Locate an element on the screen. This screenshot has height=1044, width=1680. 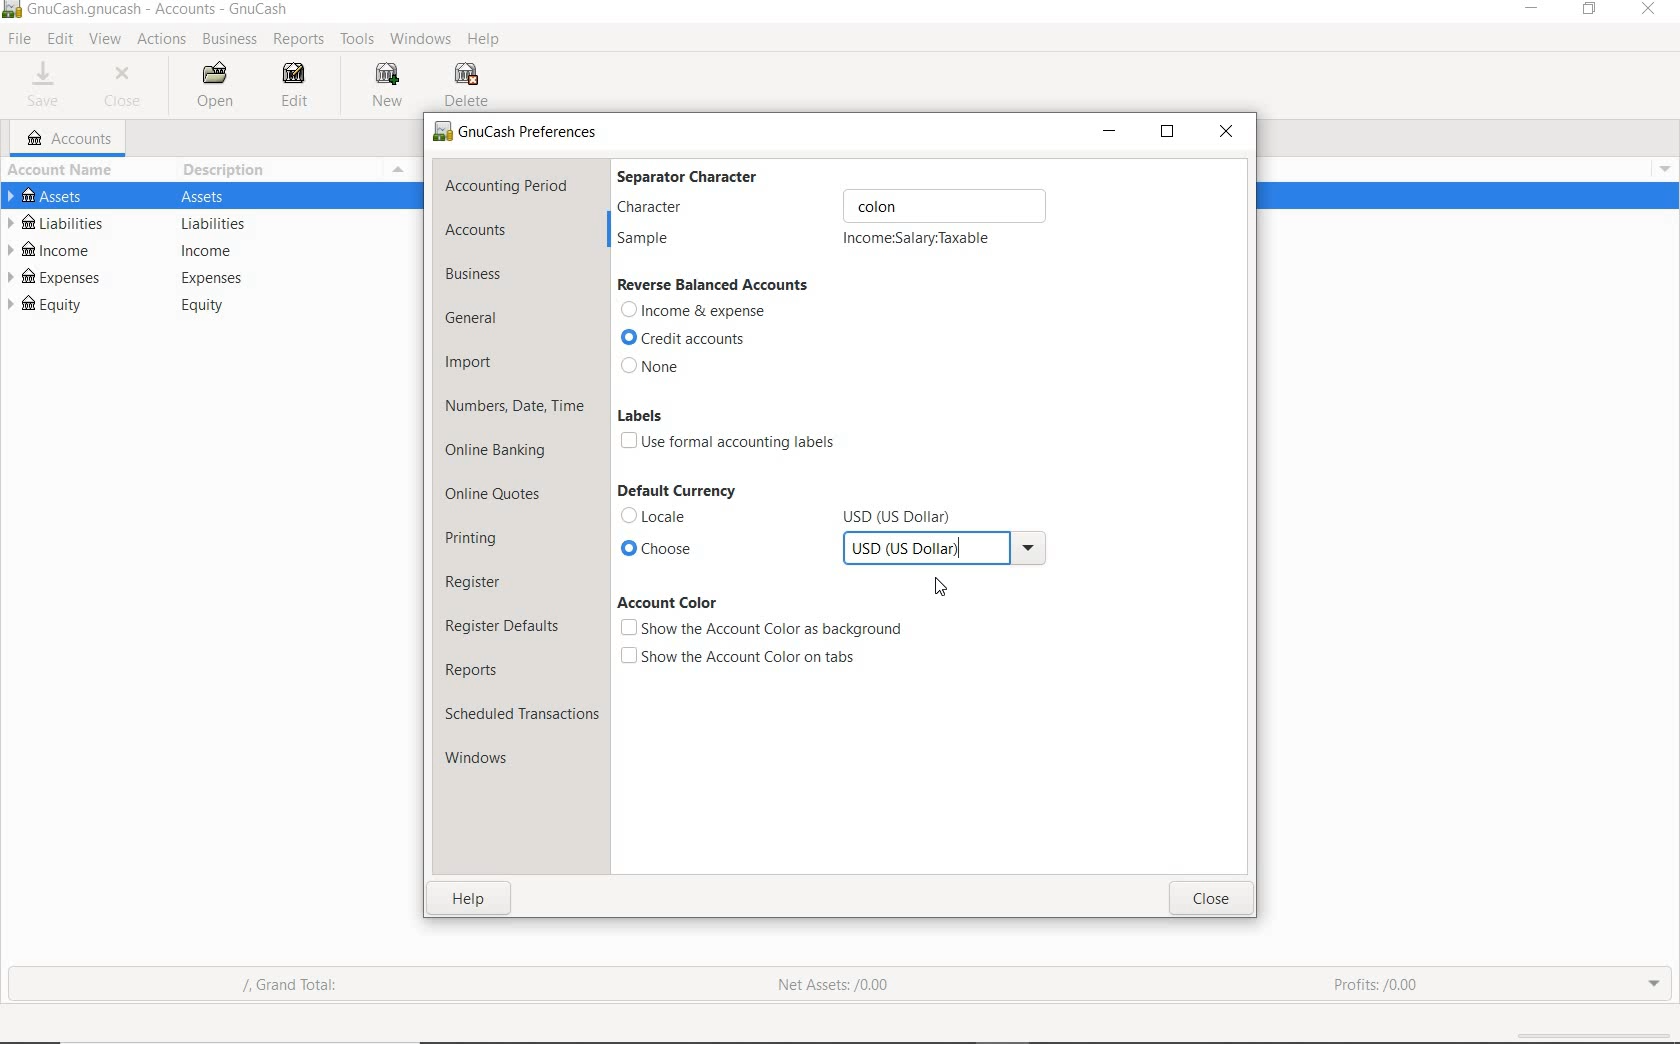
 is located at coordinates (10, 12).